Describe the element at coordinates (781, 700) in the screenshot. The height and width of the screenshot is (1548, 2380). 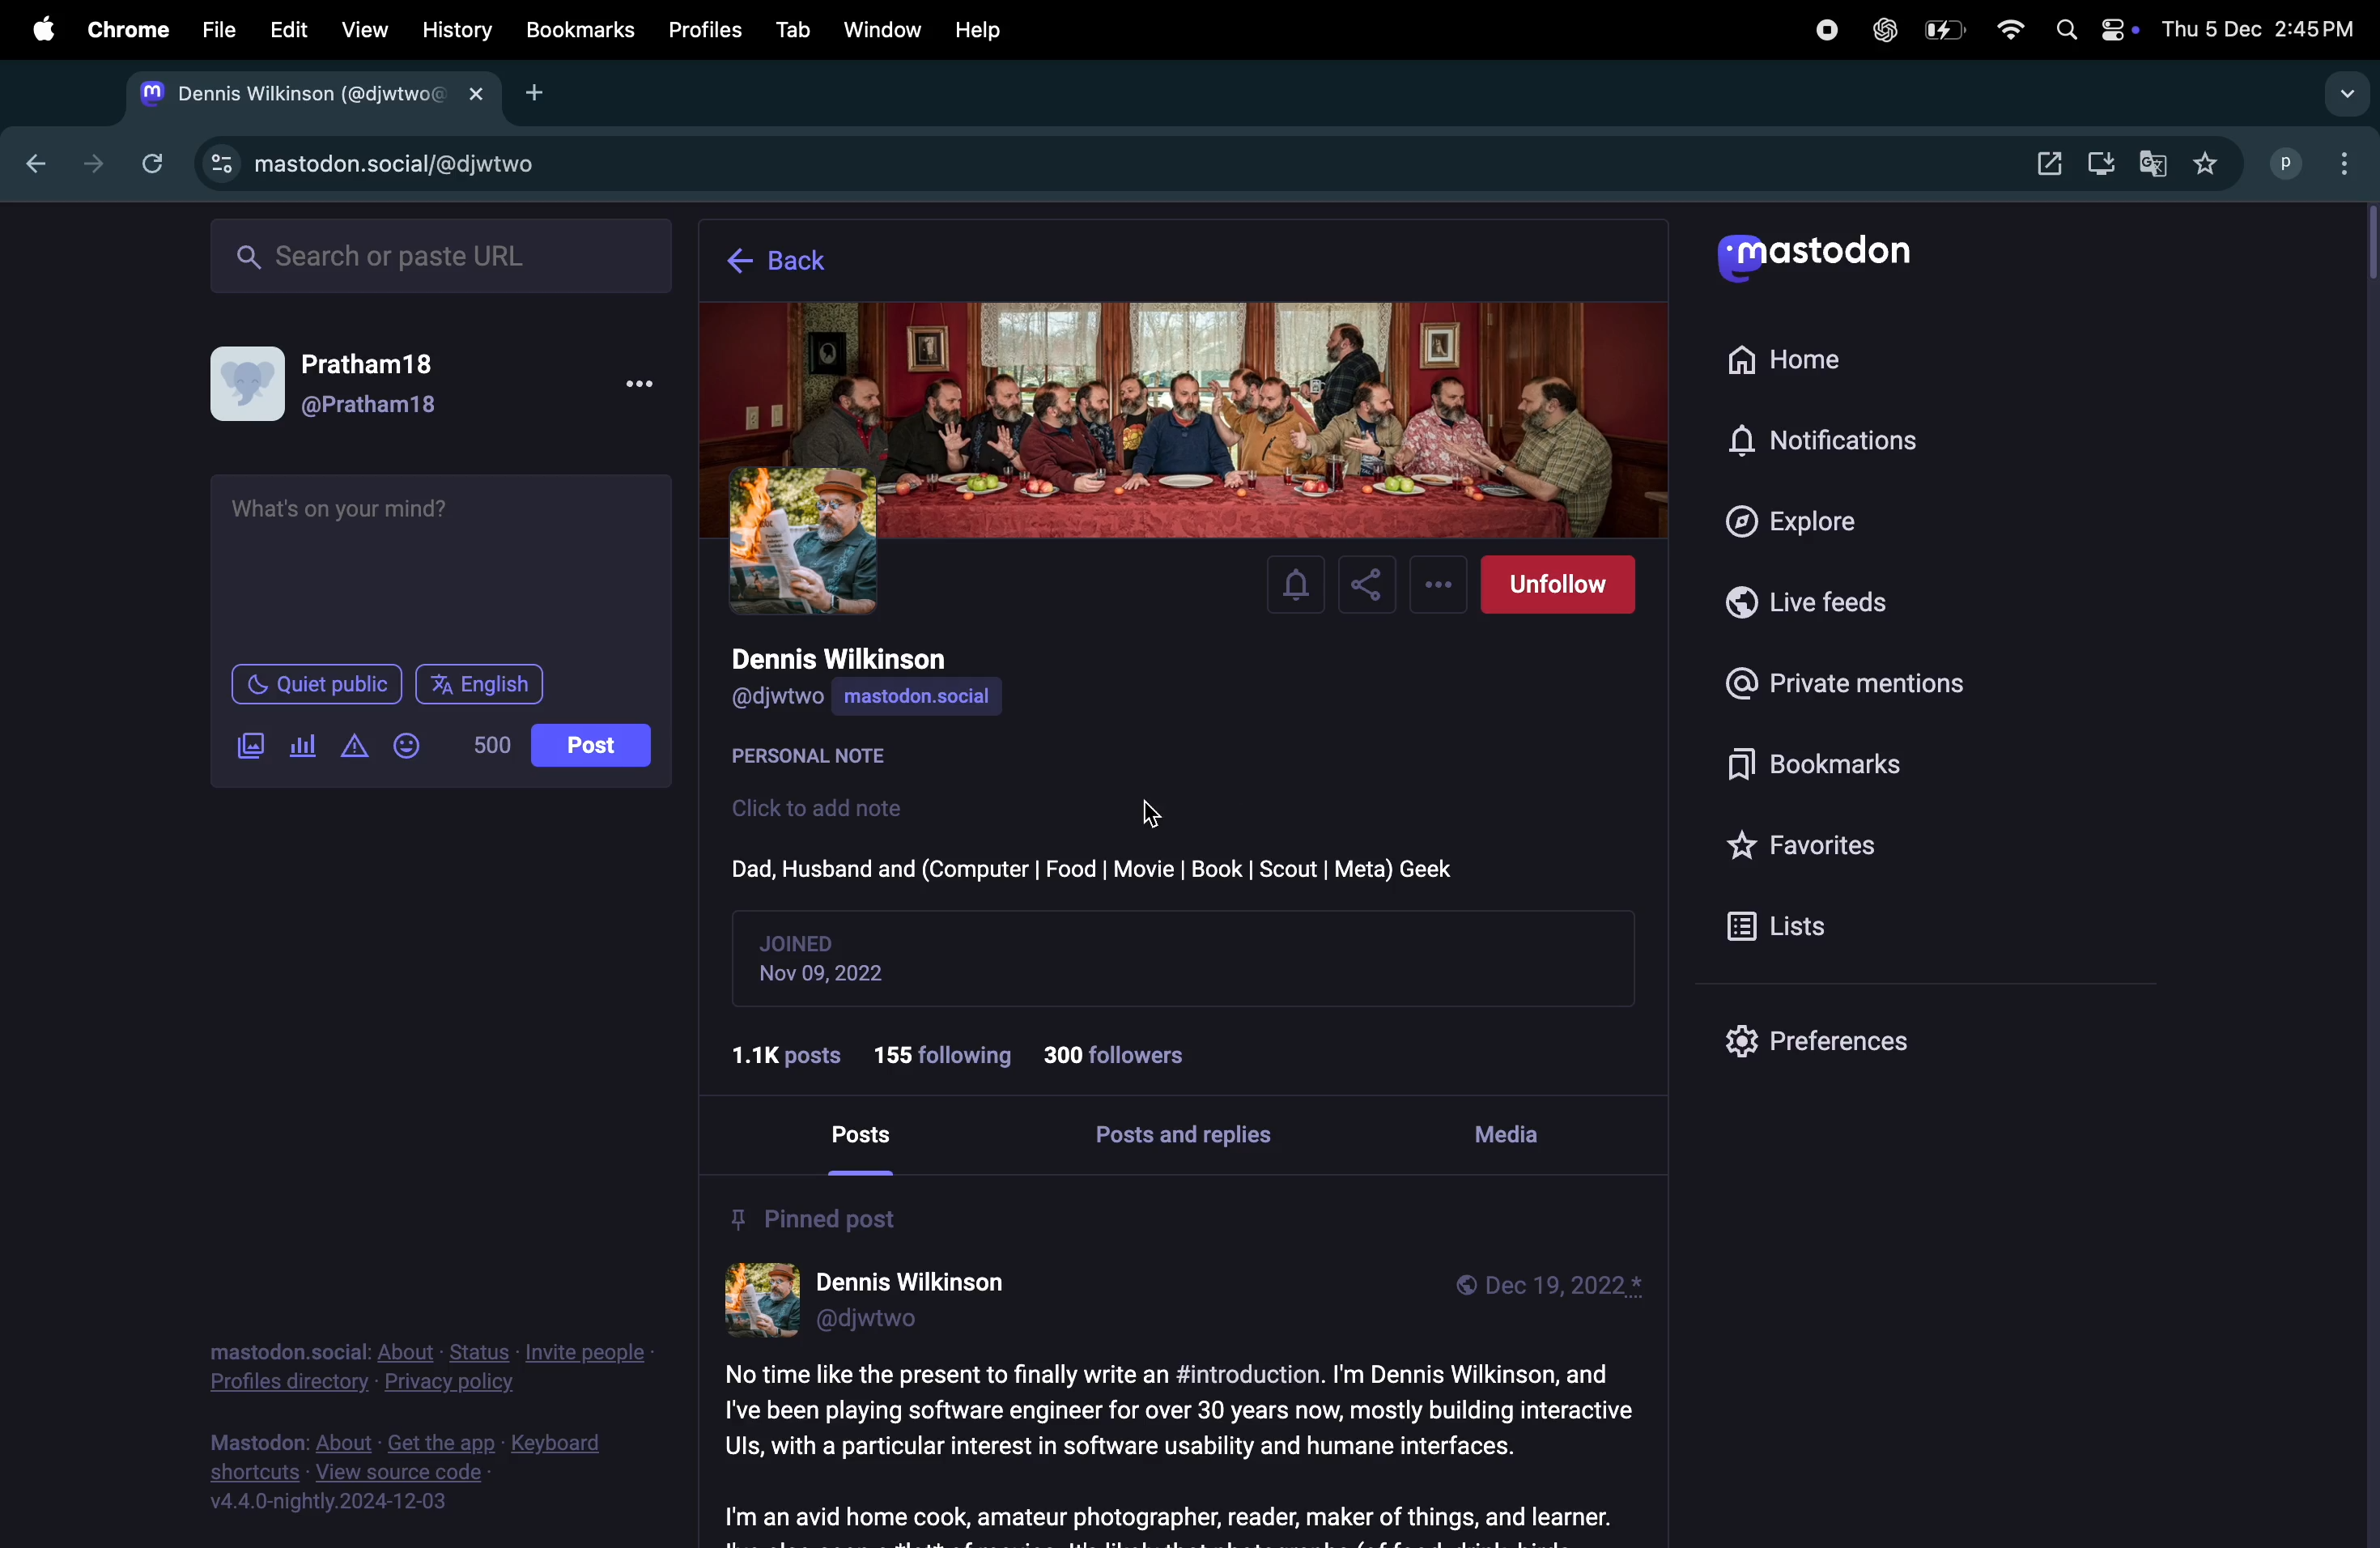
I see `userid` at that location.